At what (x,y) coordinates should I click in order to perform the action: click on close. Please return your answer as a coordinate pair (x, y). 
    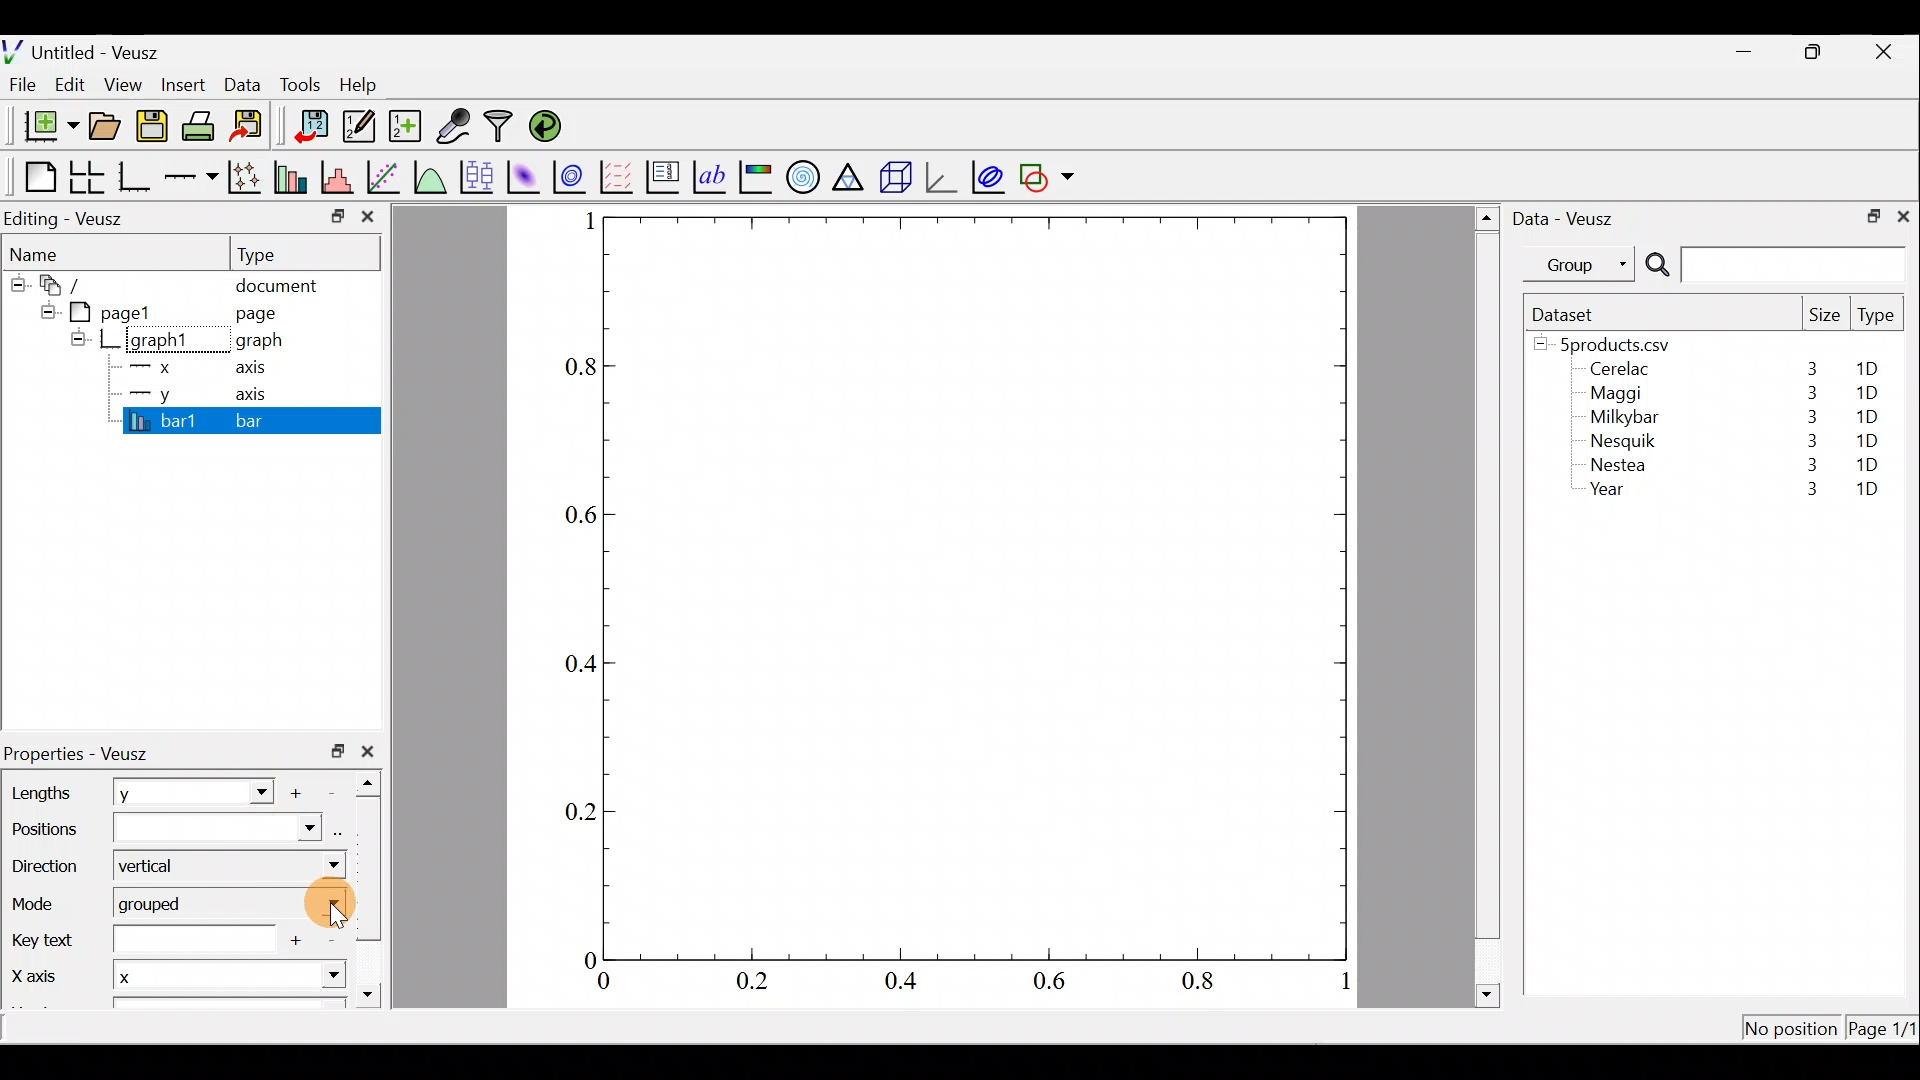
    Looking at the image, I should click on (1903, 215).